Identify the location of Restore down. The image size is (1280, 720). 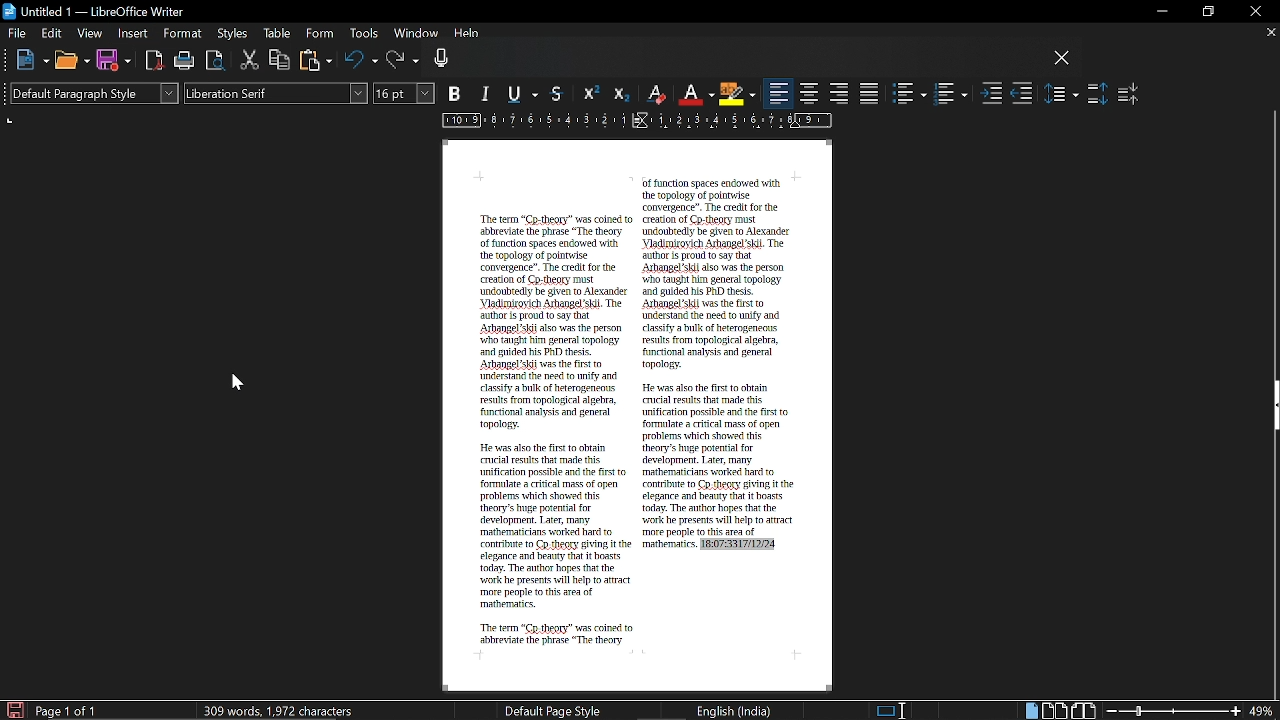
(1206, 12).